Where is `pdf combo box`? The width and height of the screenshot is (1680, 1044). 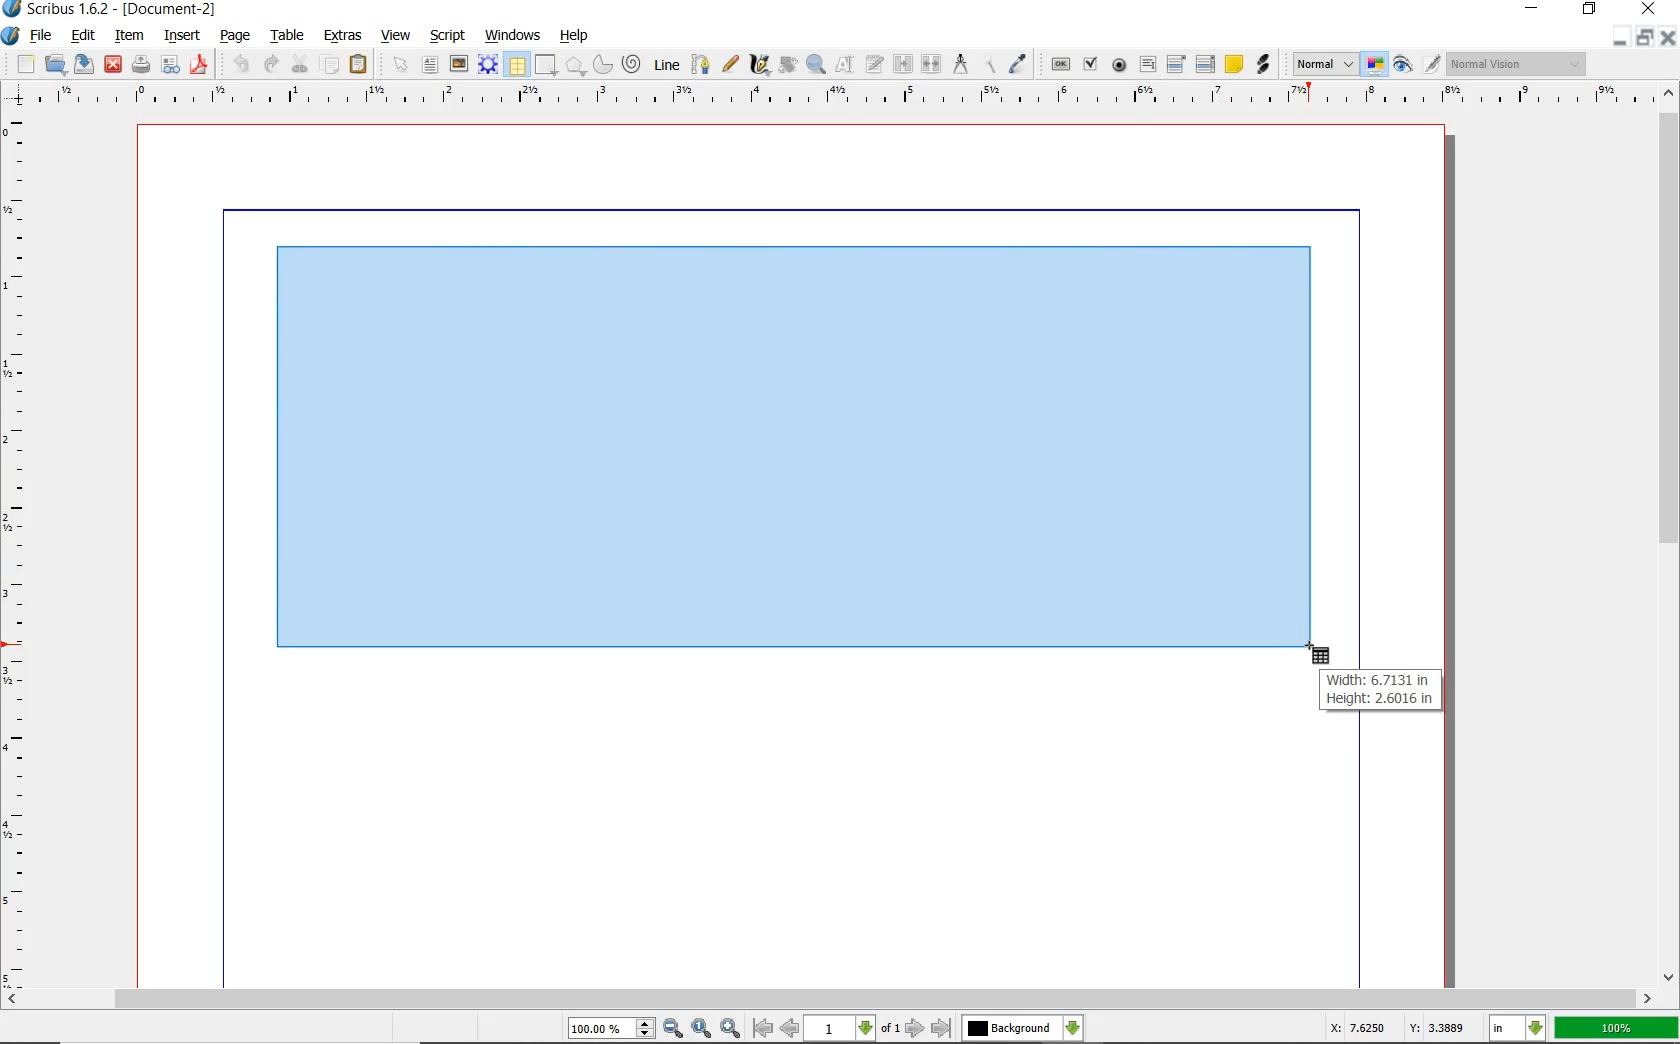 pdf combo box is located at coordinates (1177, 64).